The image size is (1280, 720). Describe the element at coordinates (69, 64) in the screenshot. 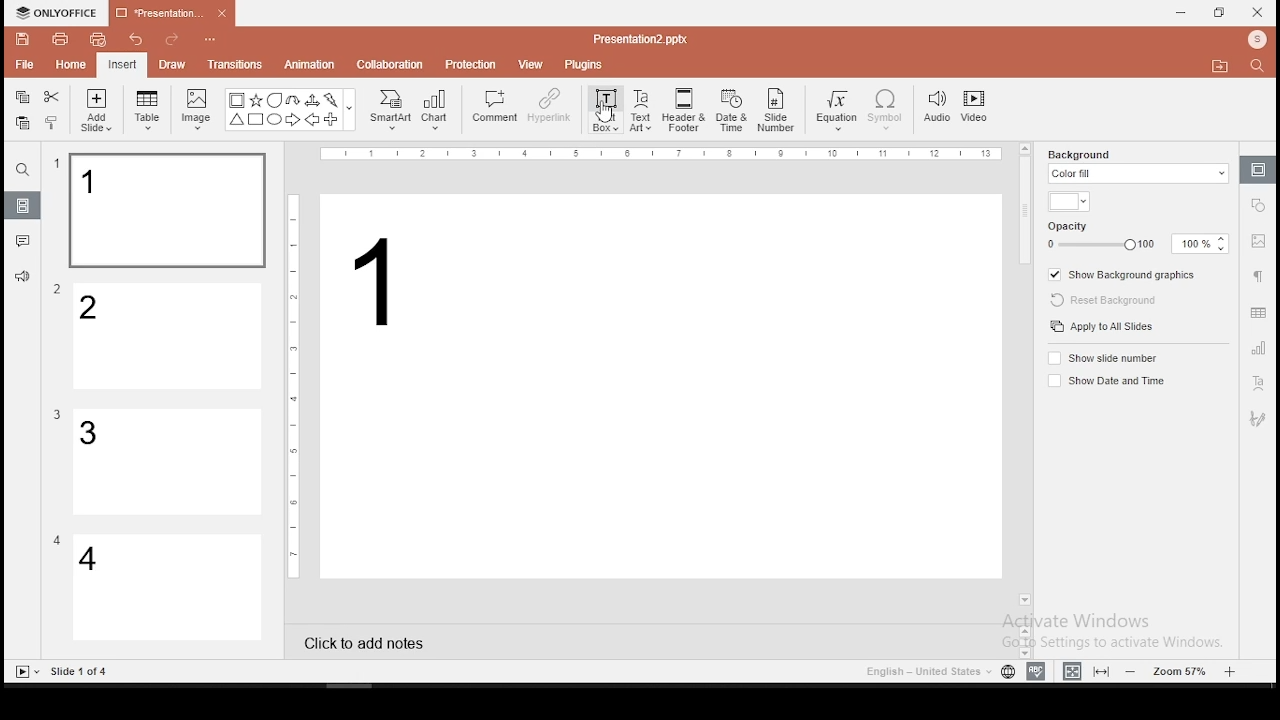

I see `home` at that location.